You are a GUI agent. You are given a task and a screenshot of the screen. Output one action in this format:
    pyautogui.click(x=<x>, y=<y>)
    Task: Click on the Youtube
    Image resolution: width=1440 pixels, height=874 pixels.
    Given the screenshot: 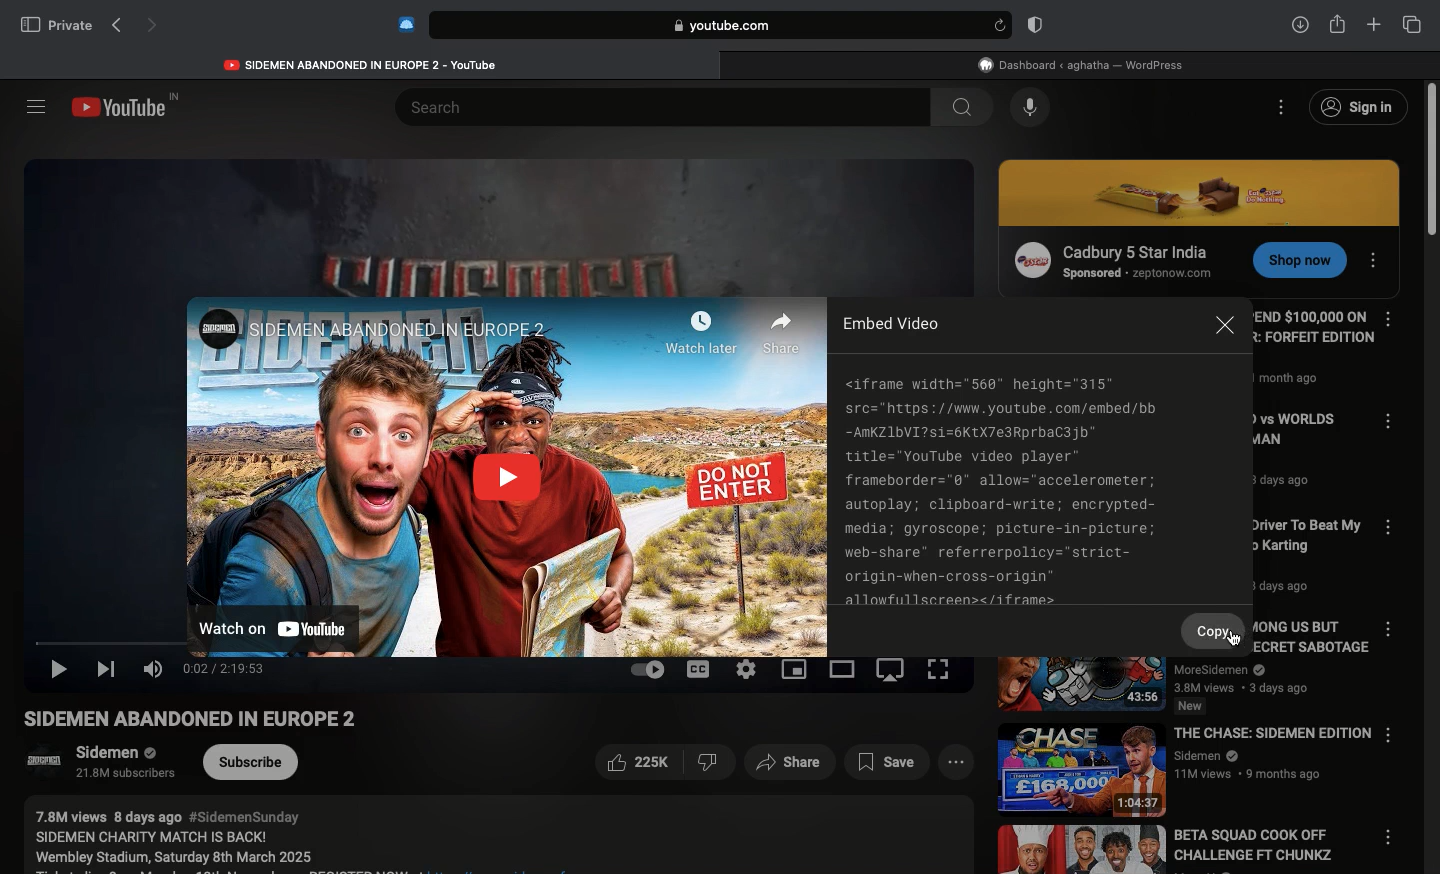 What is the action you would take?
    pyautogui.click(x=363, y=62)
    